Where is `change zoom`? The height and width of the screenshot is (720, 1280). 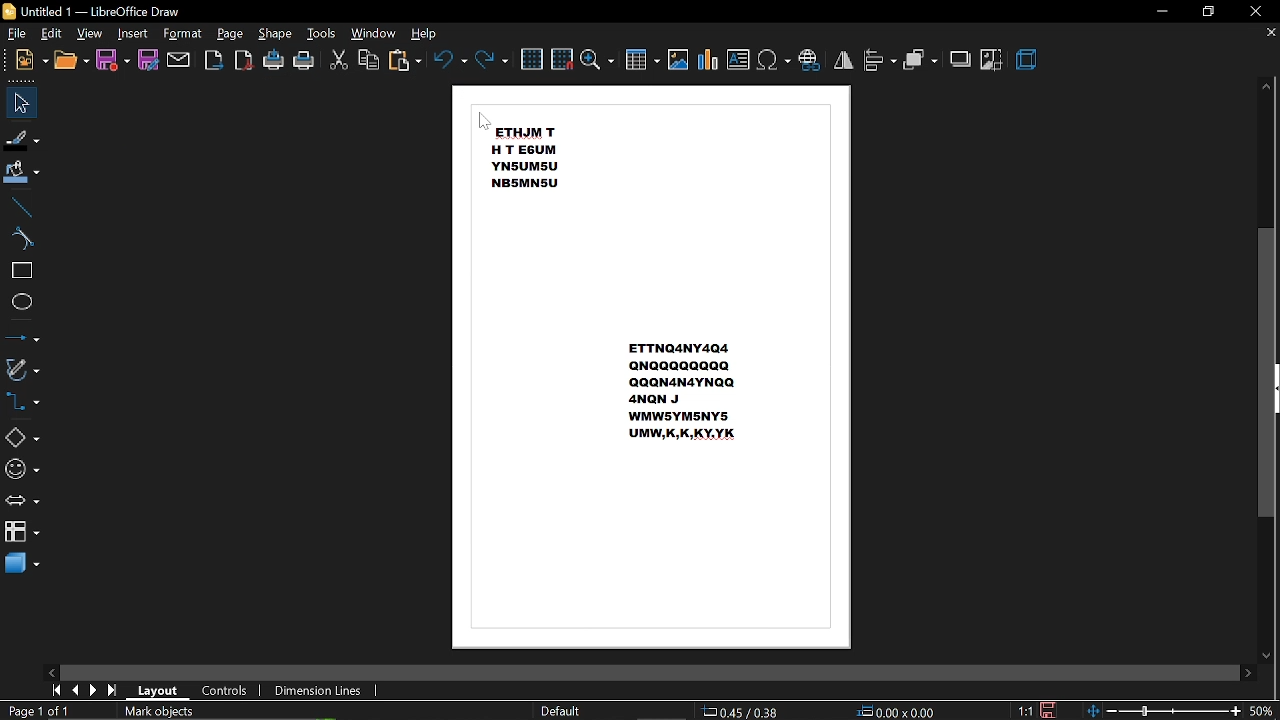
change zoom is located at coordinates (1164, 712).